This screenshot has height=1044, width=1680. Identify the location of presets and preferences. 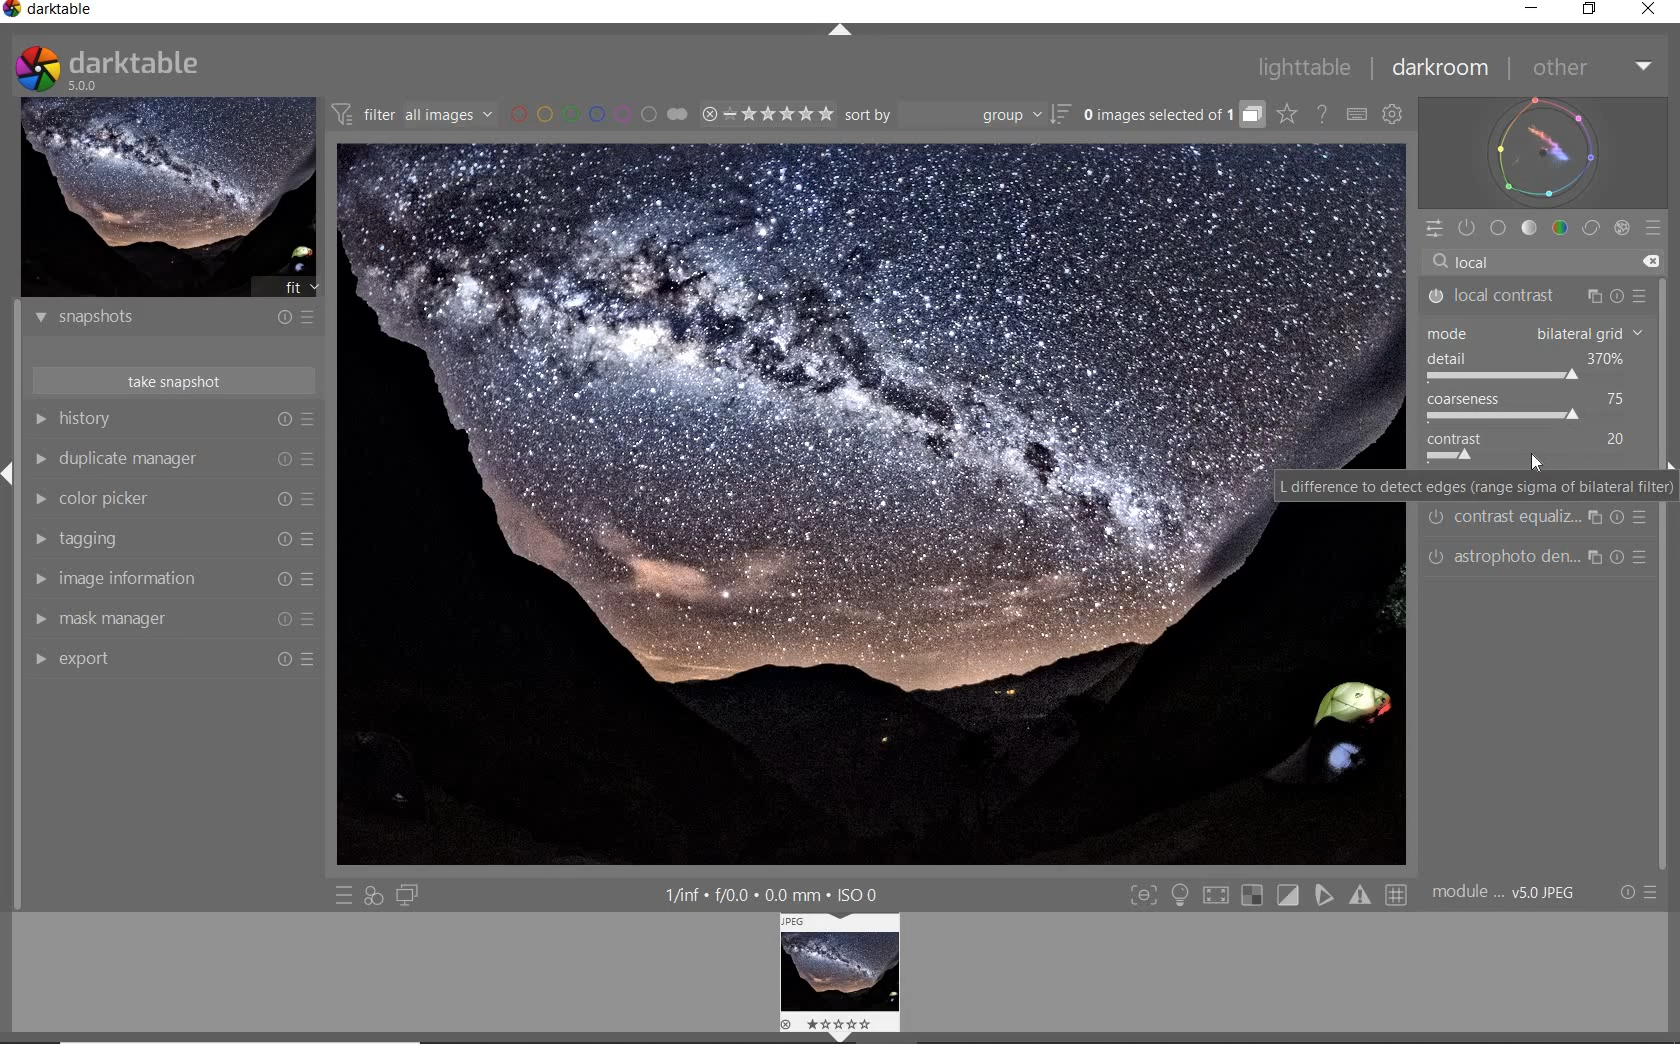
(309, 419).